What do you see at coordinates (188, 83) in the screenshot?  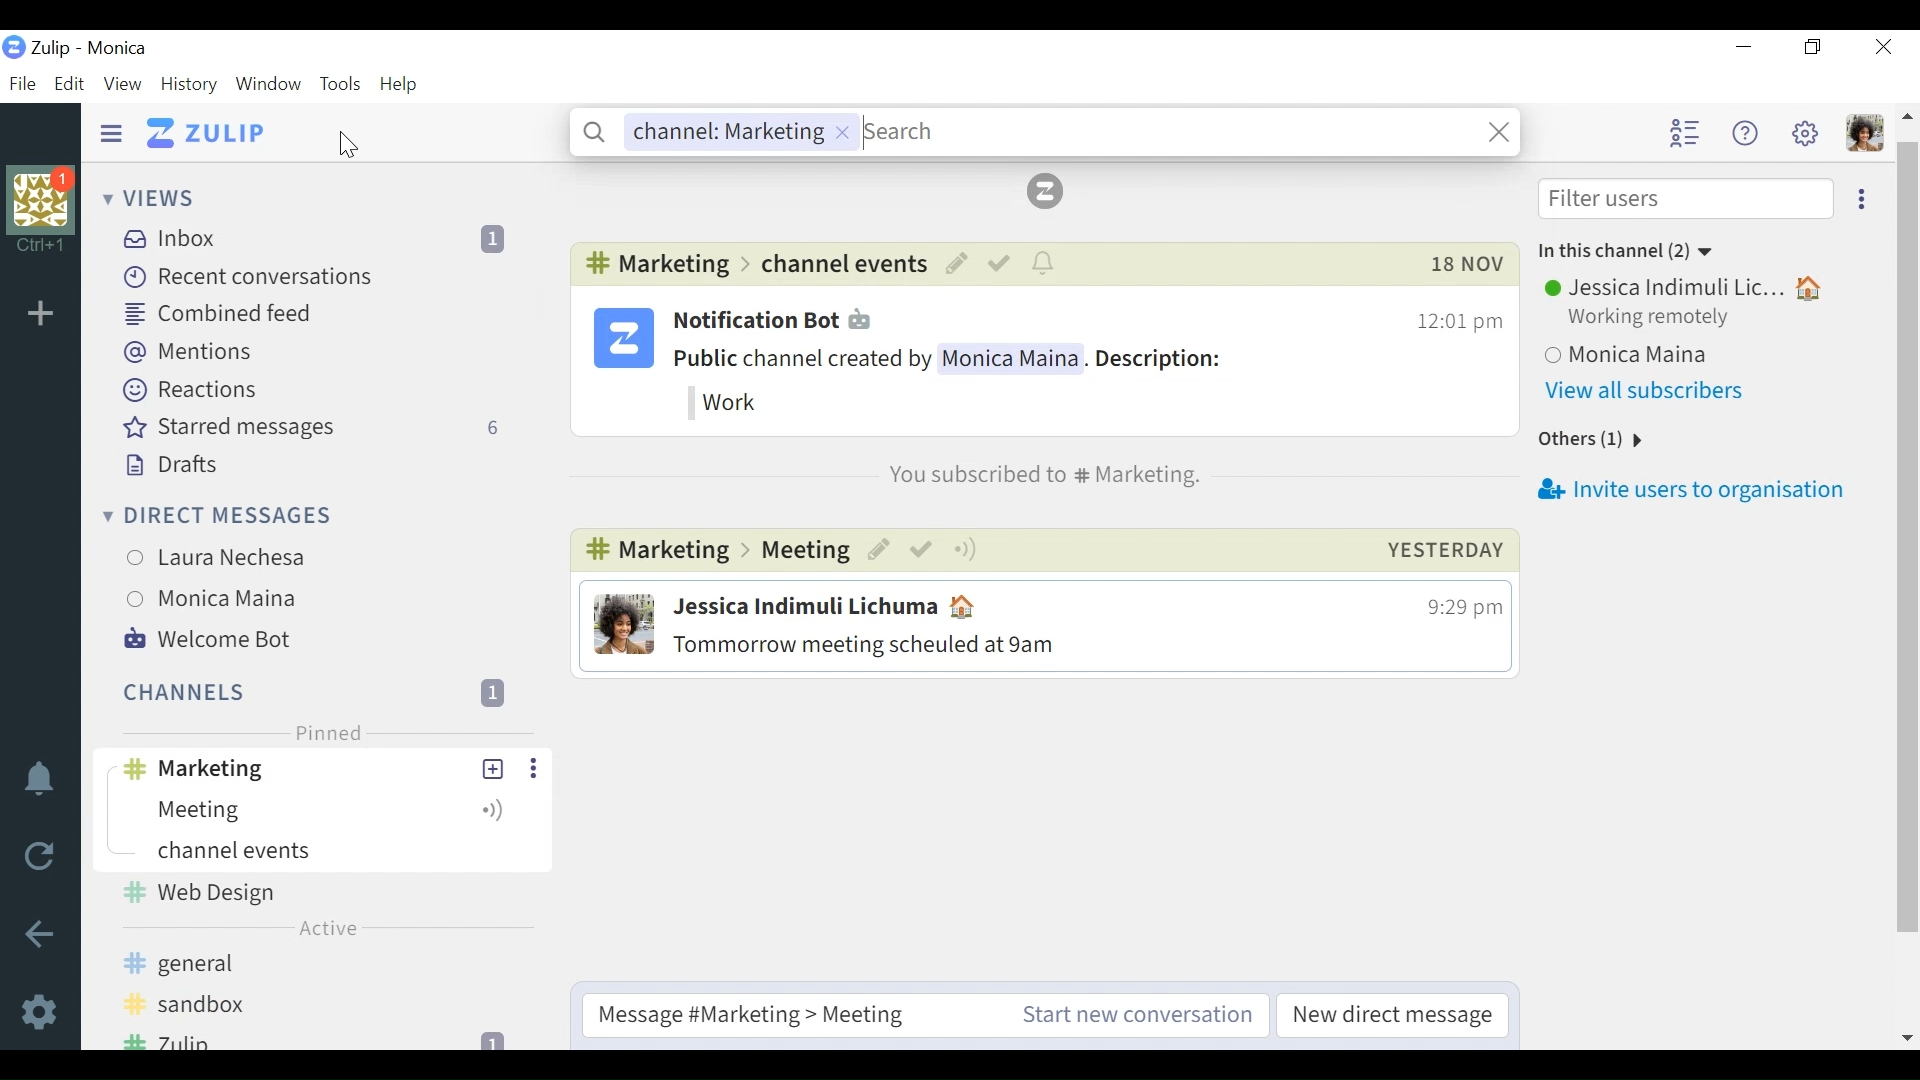 I see `History` at bounding box center [188, 83].